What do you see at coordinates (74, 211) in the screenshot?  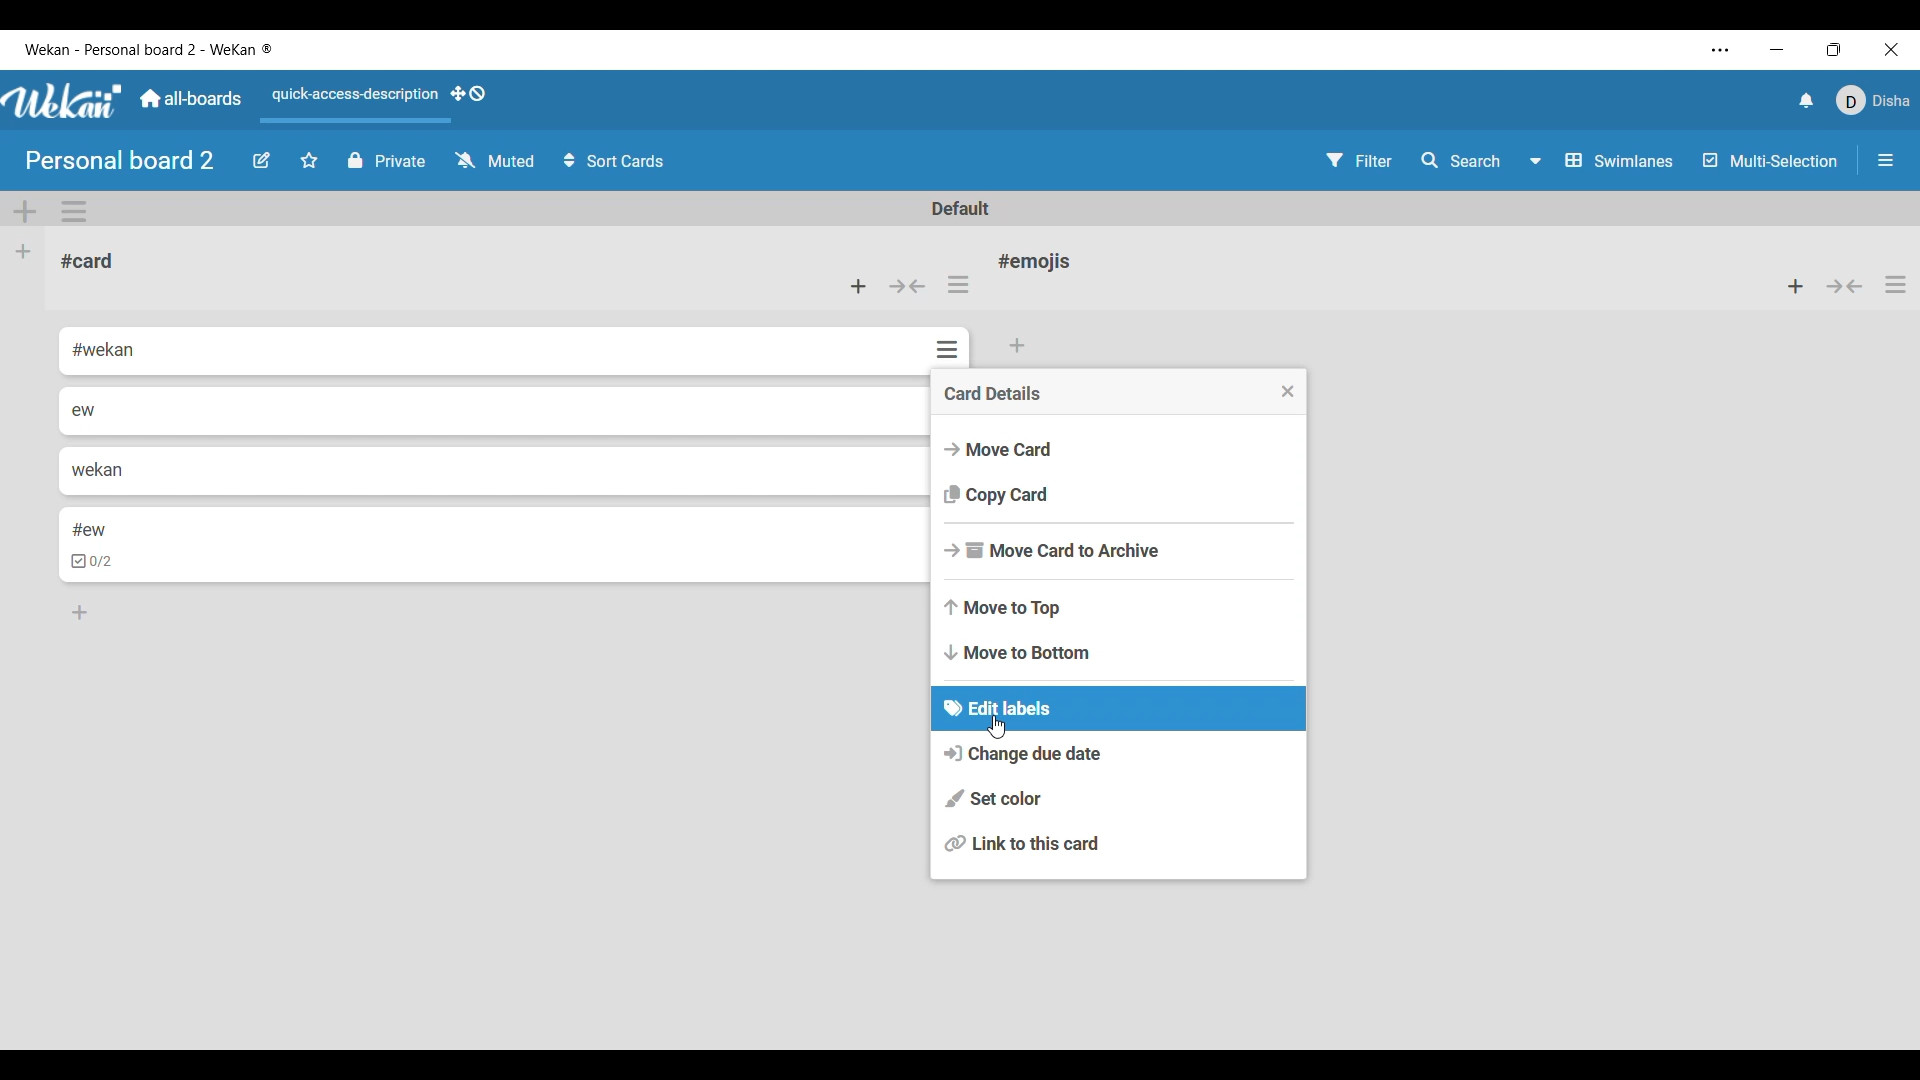 I see `Swimlane actions` at bounding box center [74, 211].